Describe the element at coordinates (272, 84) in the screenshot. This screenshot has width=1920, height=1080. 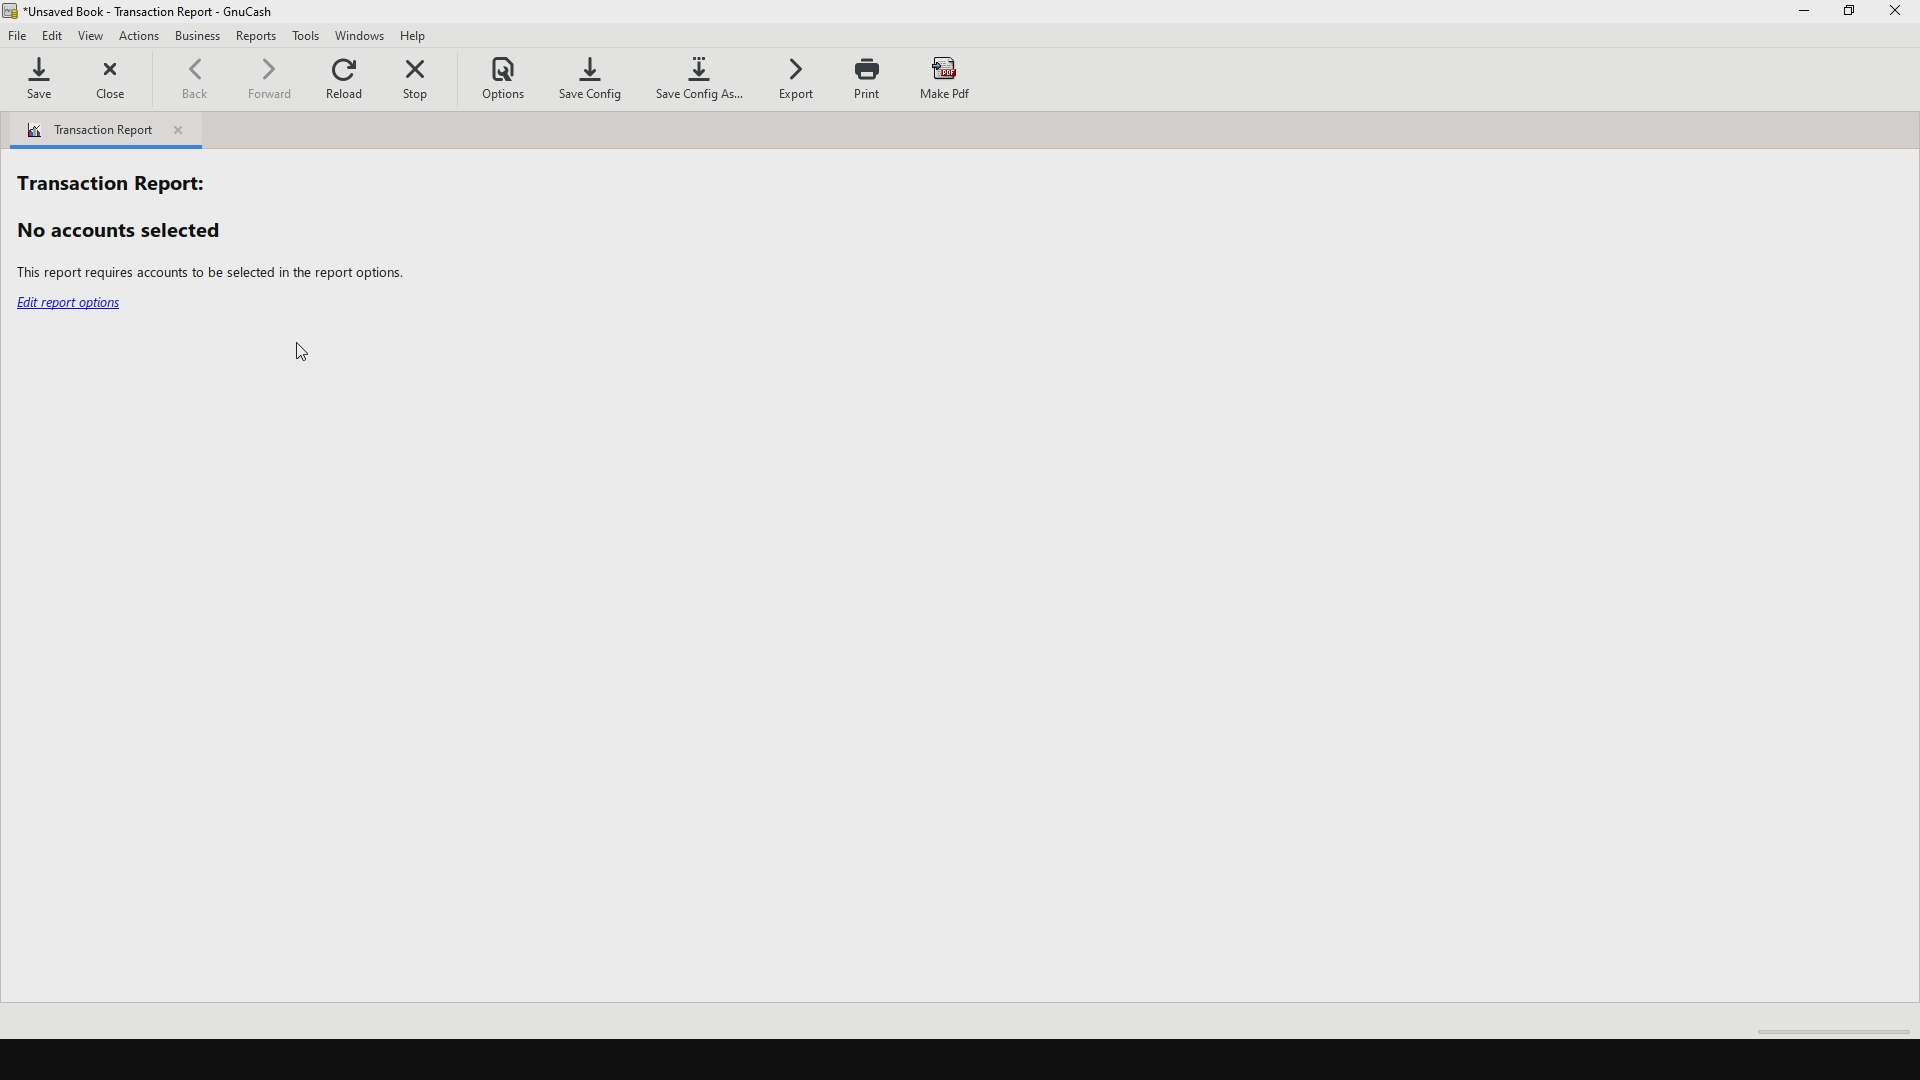
I see `forward` at that location.